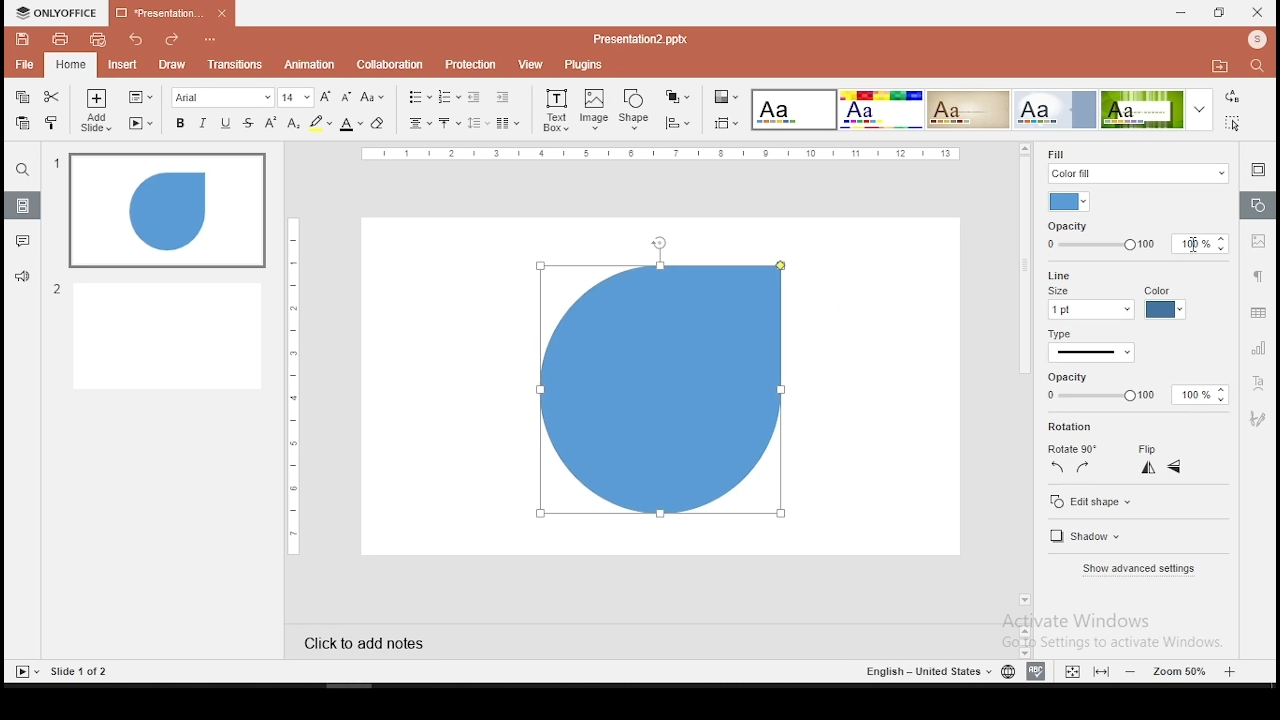 The image size is (1280, 720). Describe the element at coordinates (1036, 672) in the screenshot. I see `spell check` at that location.